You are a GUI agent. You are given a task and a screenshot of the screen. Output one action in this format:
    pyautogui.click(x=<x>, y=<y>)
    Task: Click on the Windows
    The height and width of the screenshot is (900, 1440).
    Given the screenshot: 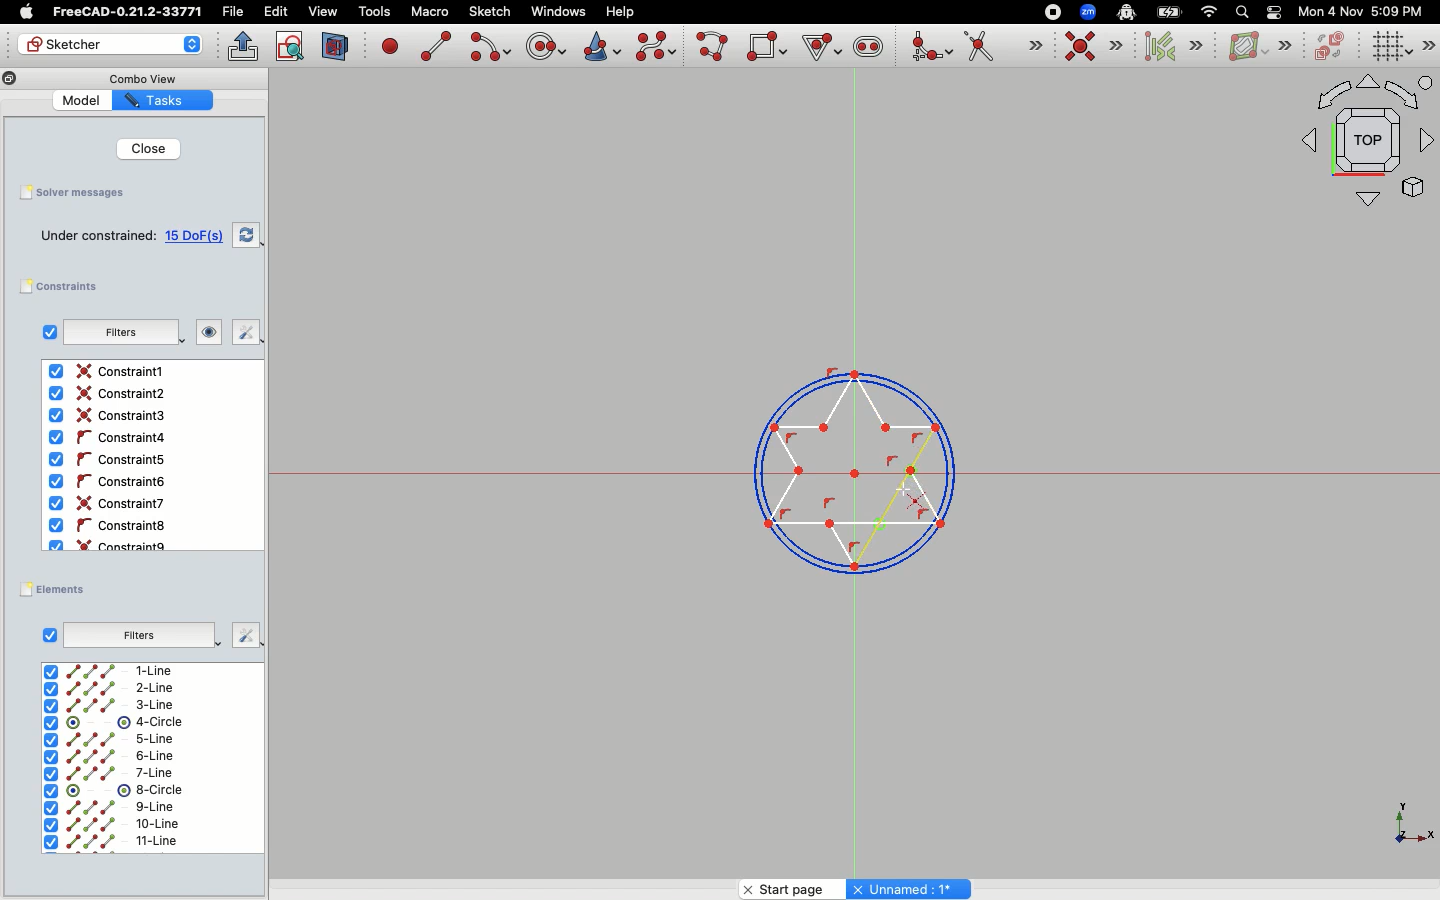 What is the action you would take?
    pyautogui.click(x=558, y=12)
    